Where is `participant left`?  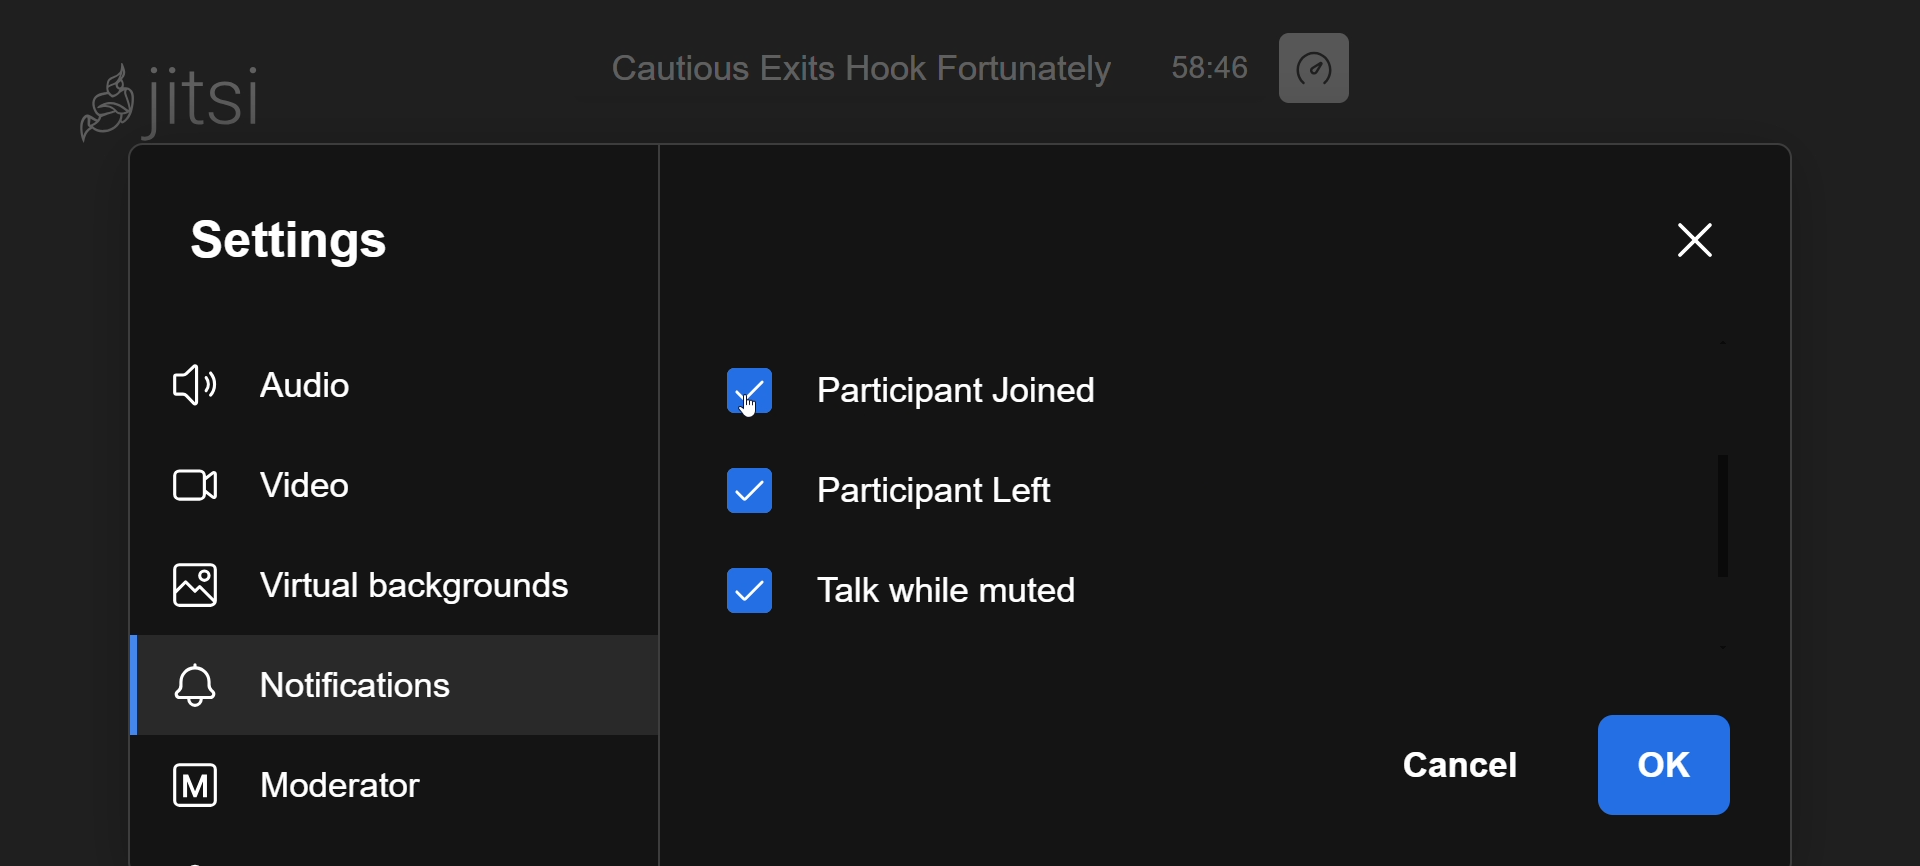 participant left is located at coordinates (900, 488).